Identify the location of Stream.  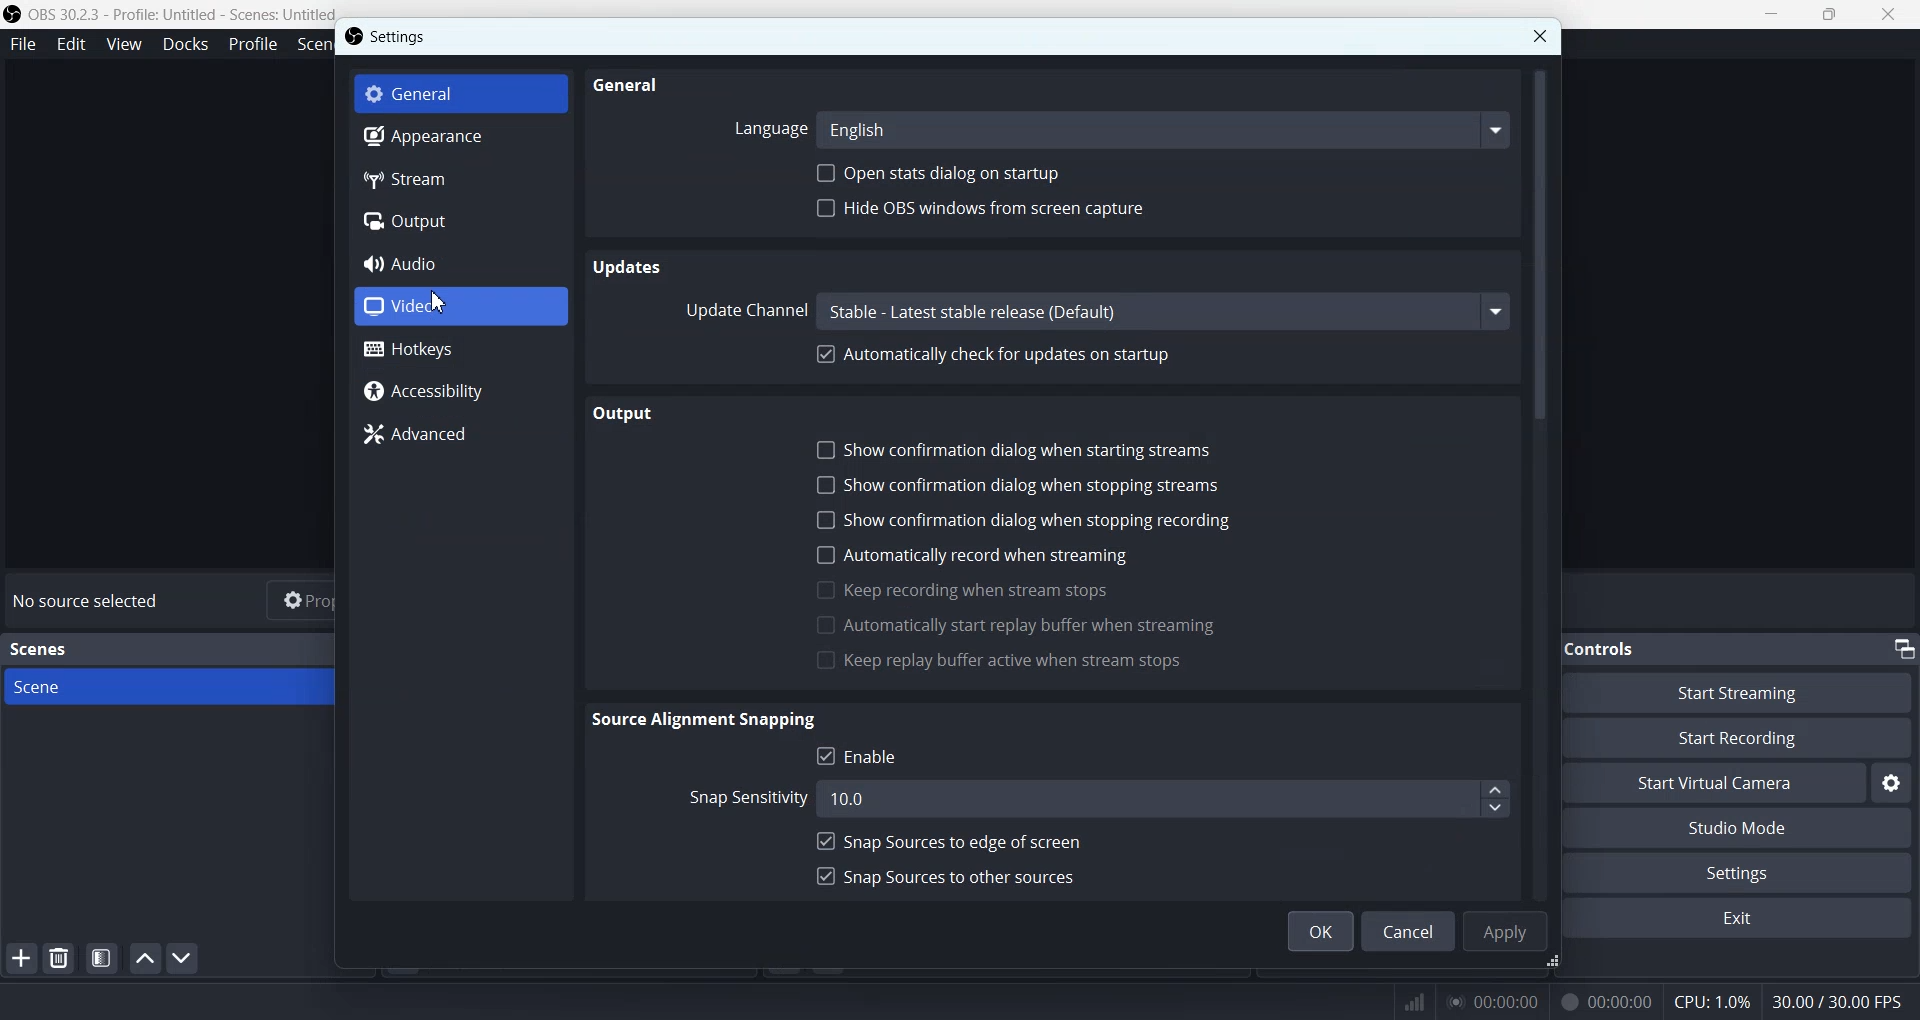
(460, 181).